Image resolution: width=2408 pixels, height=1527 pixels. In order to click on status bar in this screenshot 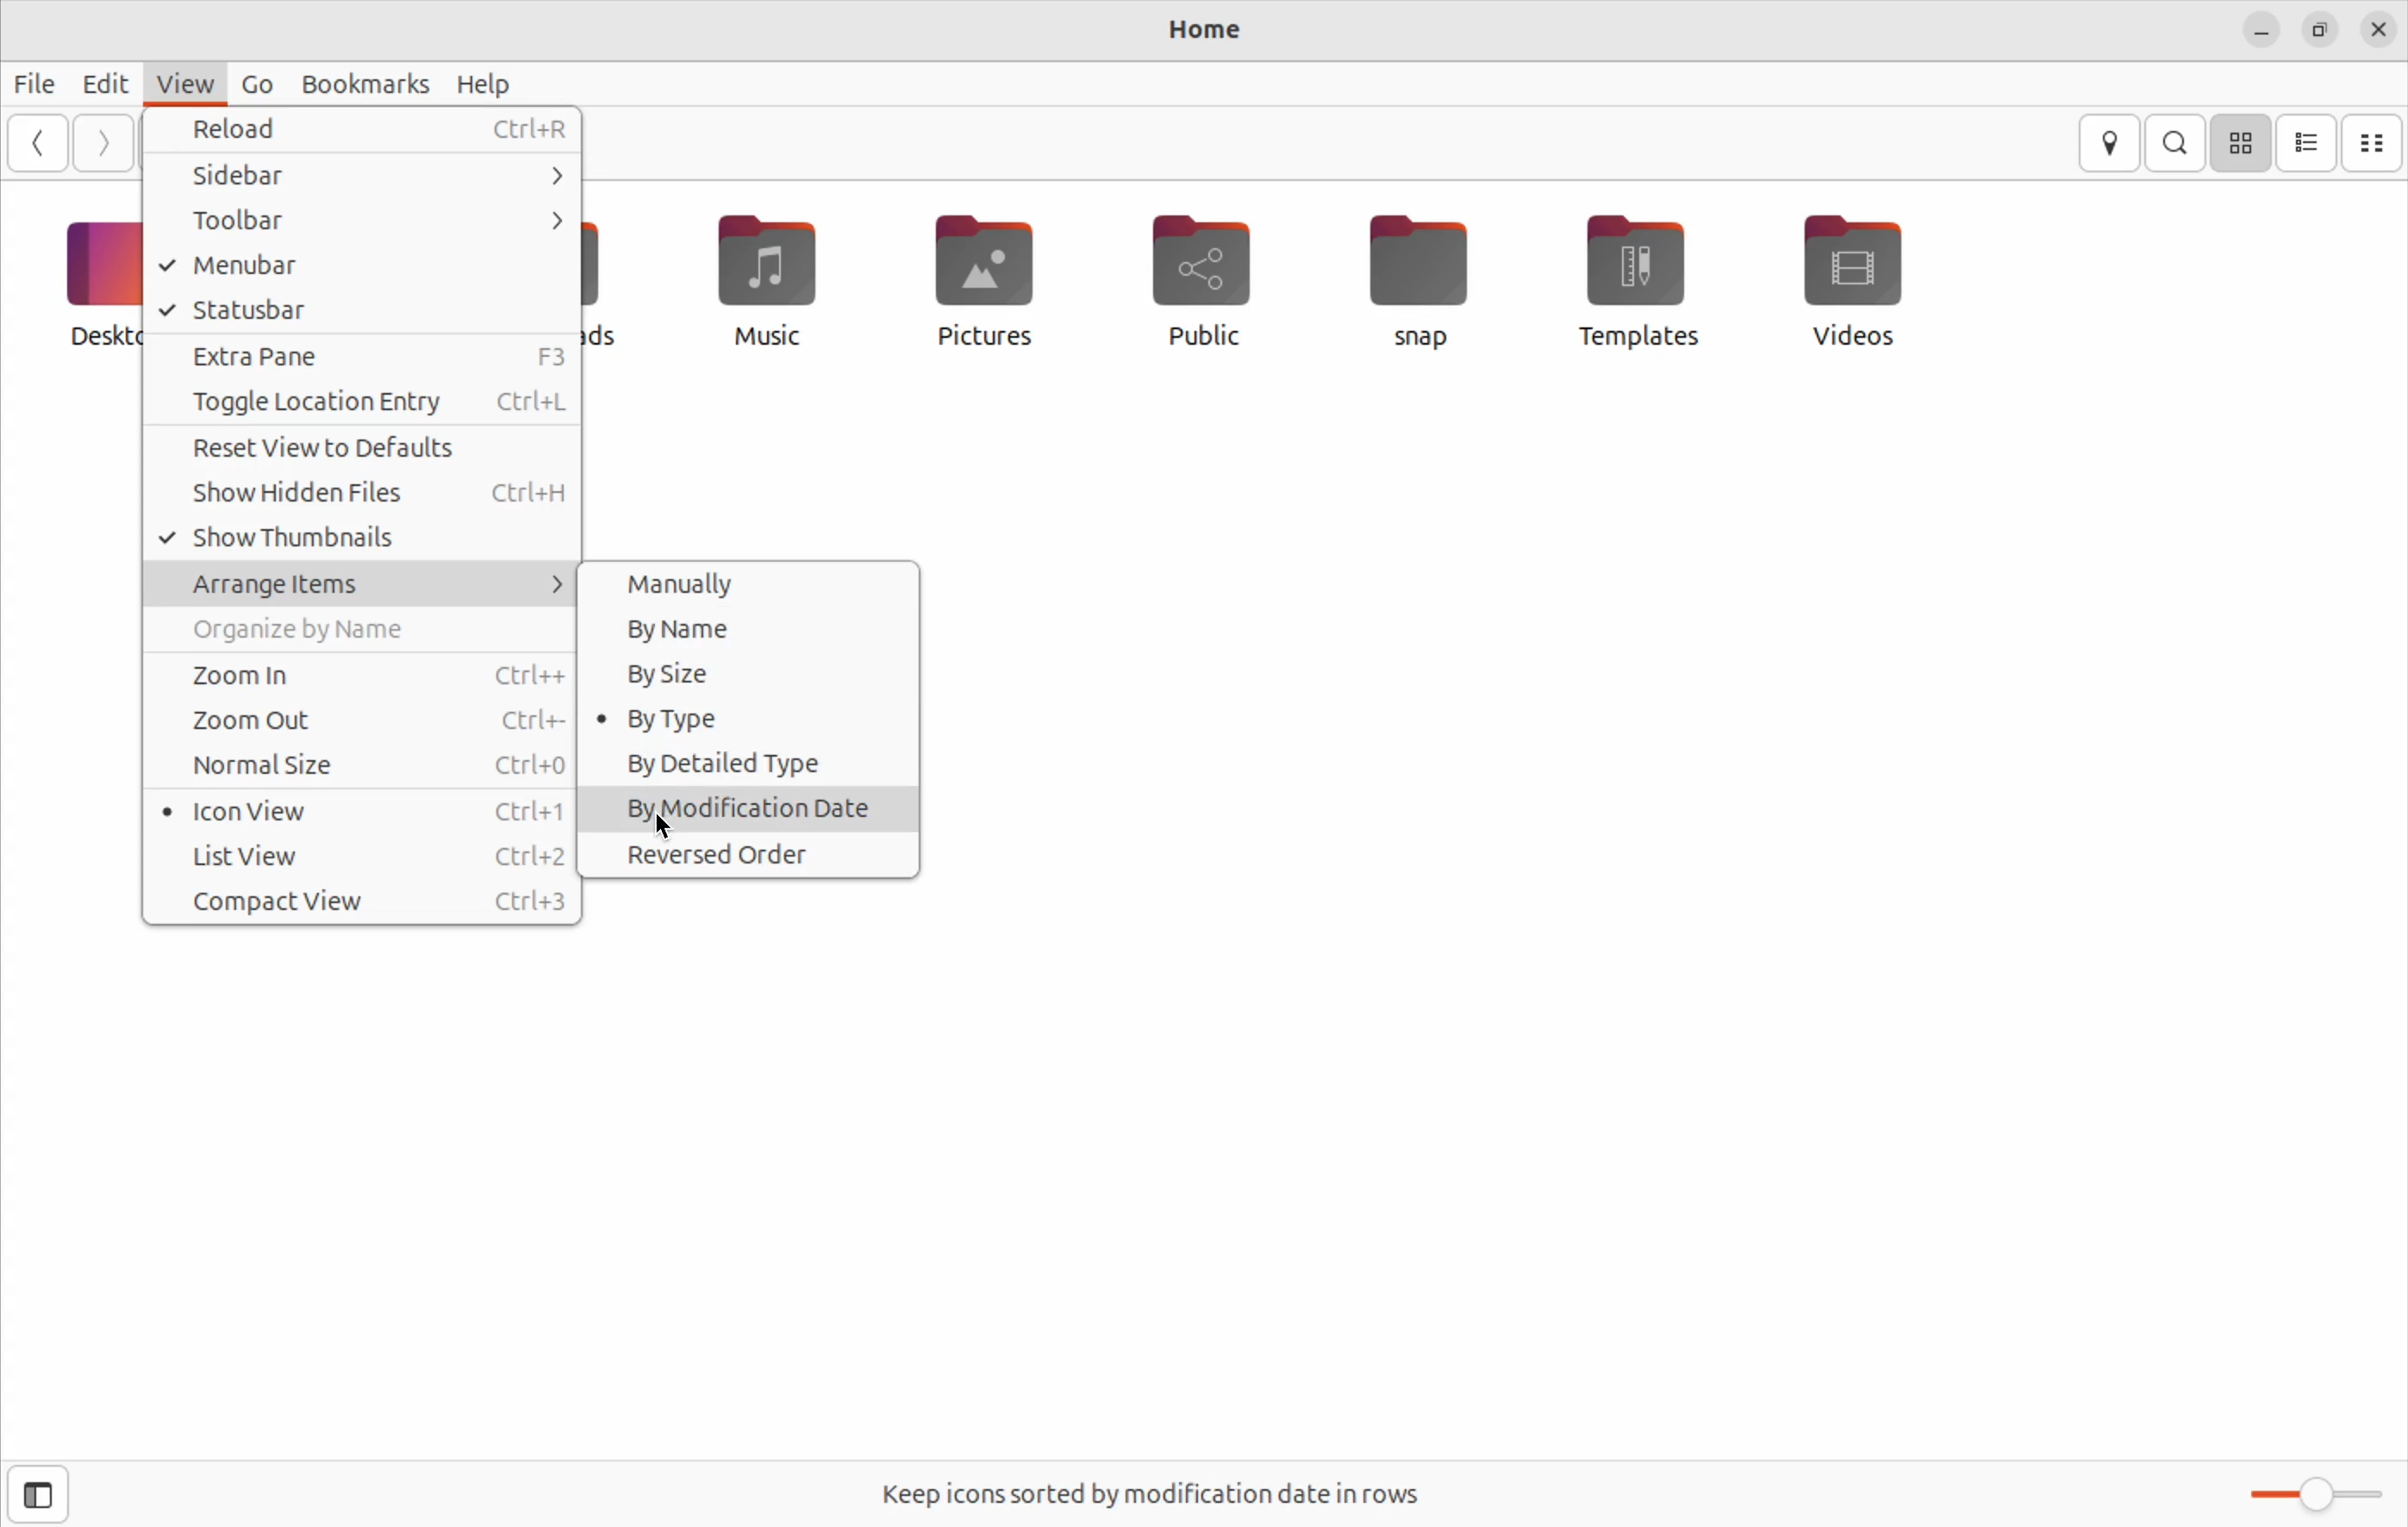, I will do `click(363, 309)`.